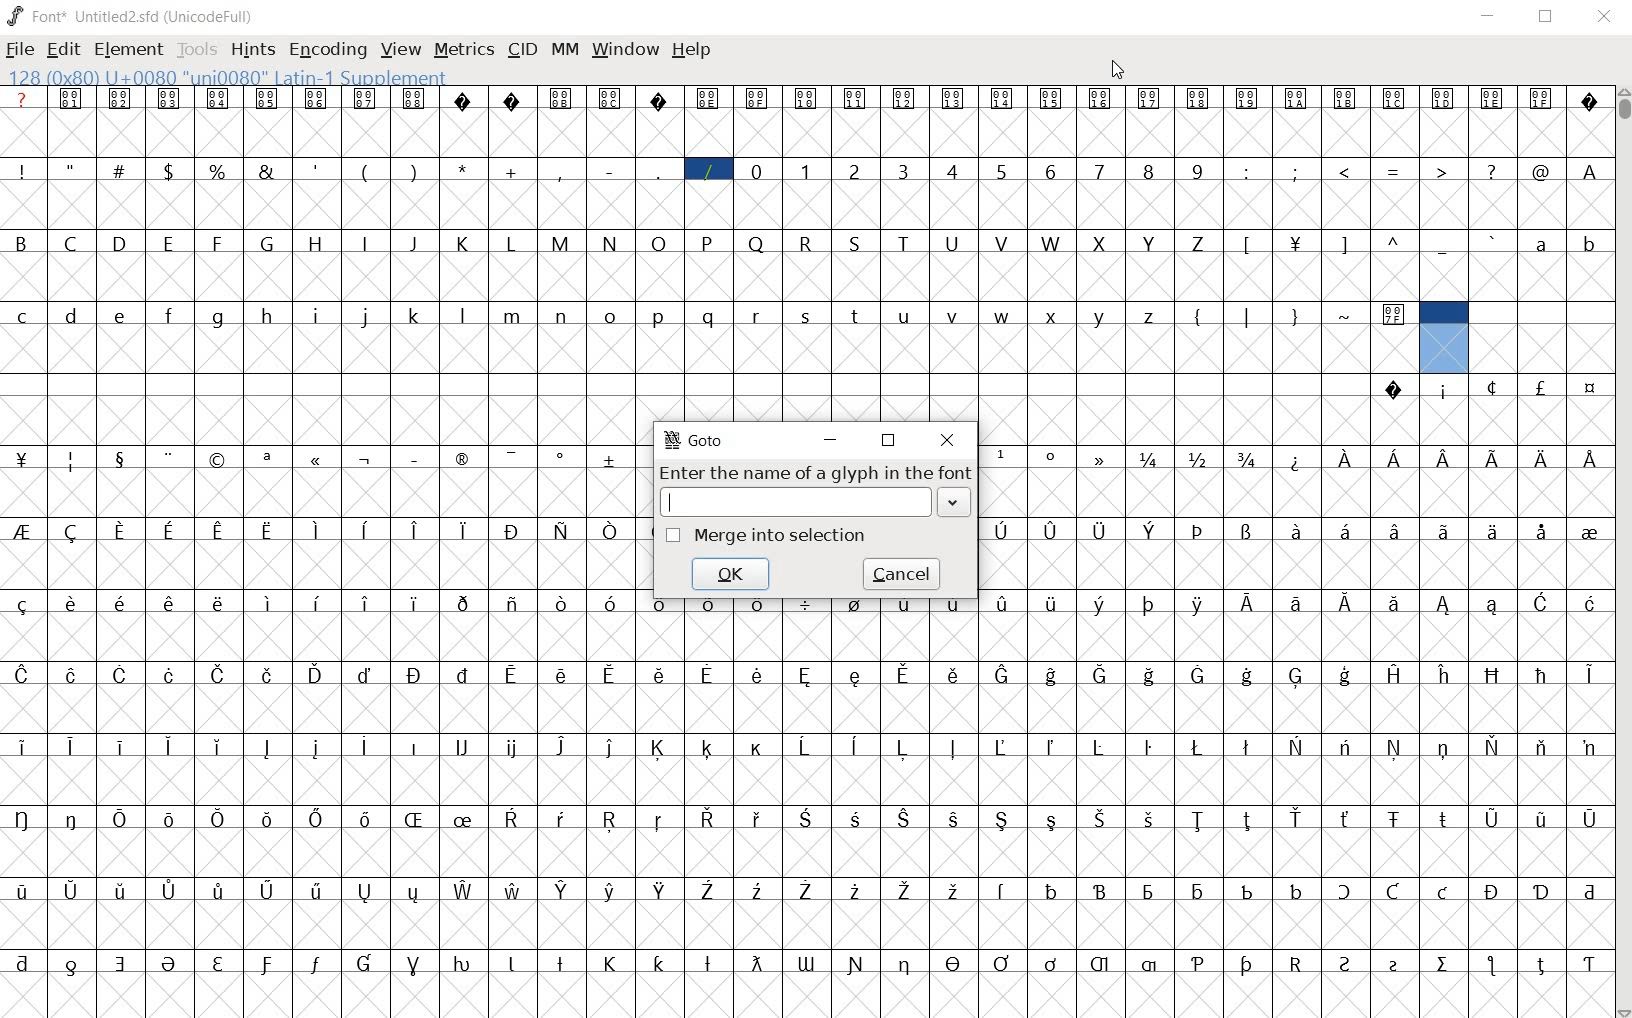  What do you see at coordinates (708, 98) in the screenshot?
I see `Symbol` at bounding box center [708, 98].